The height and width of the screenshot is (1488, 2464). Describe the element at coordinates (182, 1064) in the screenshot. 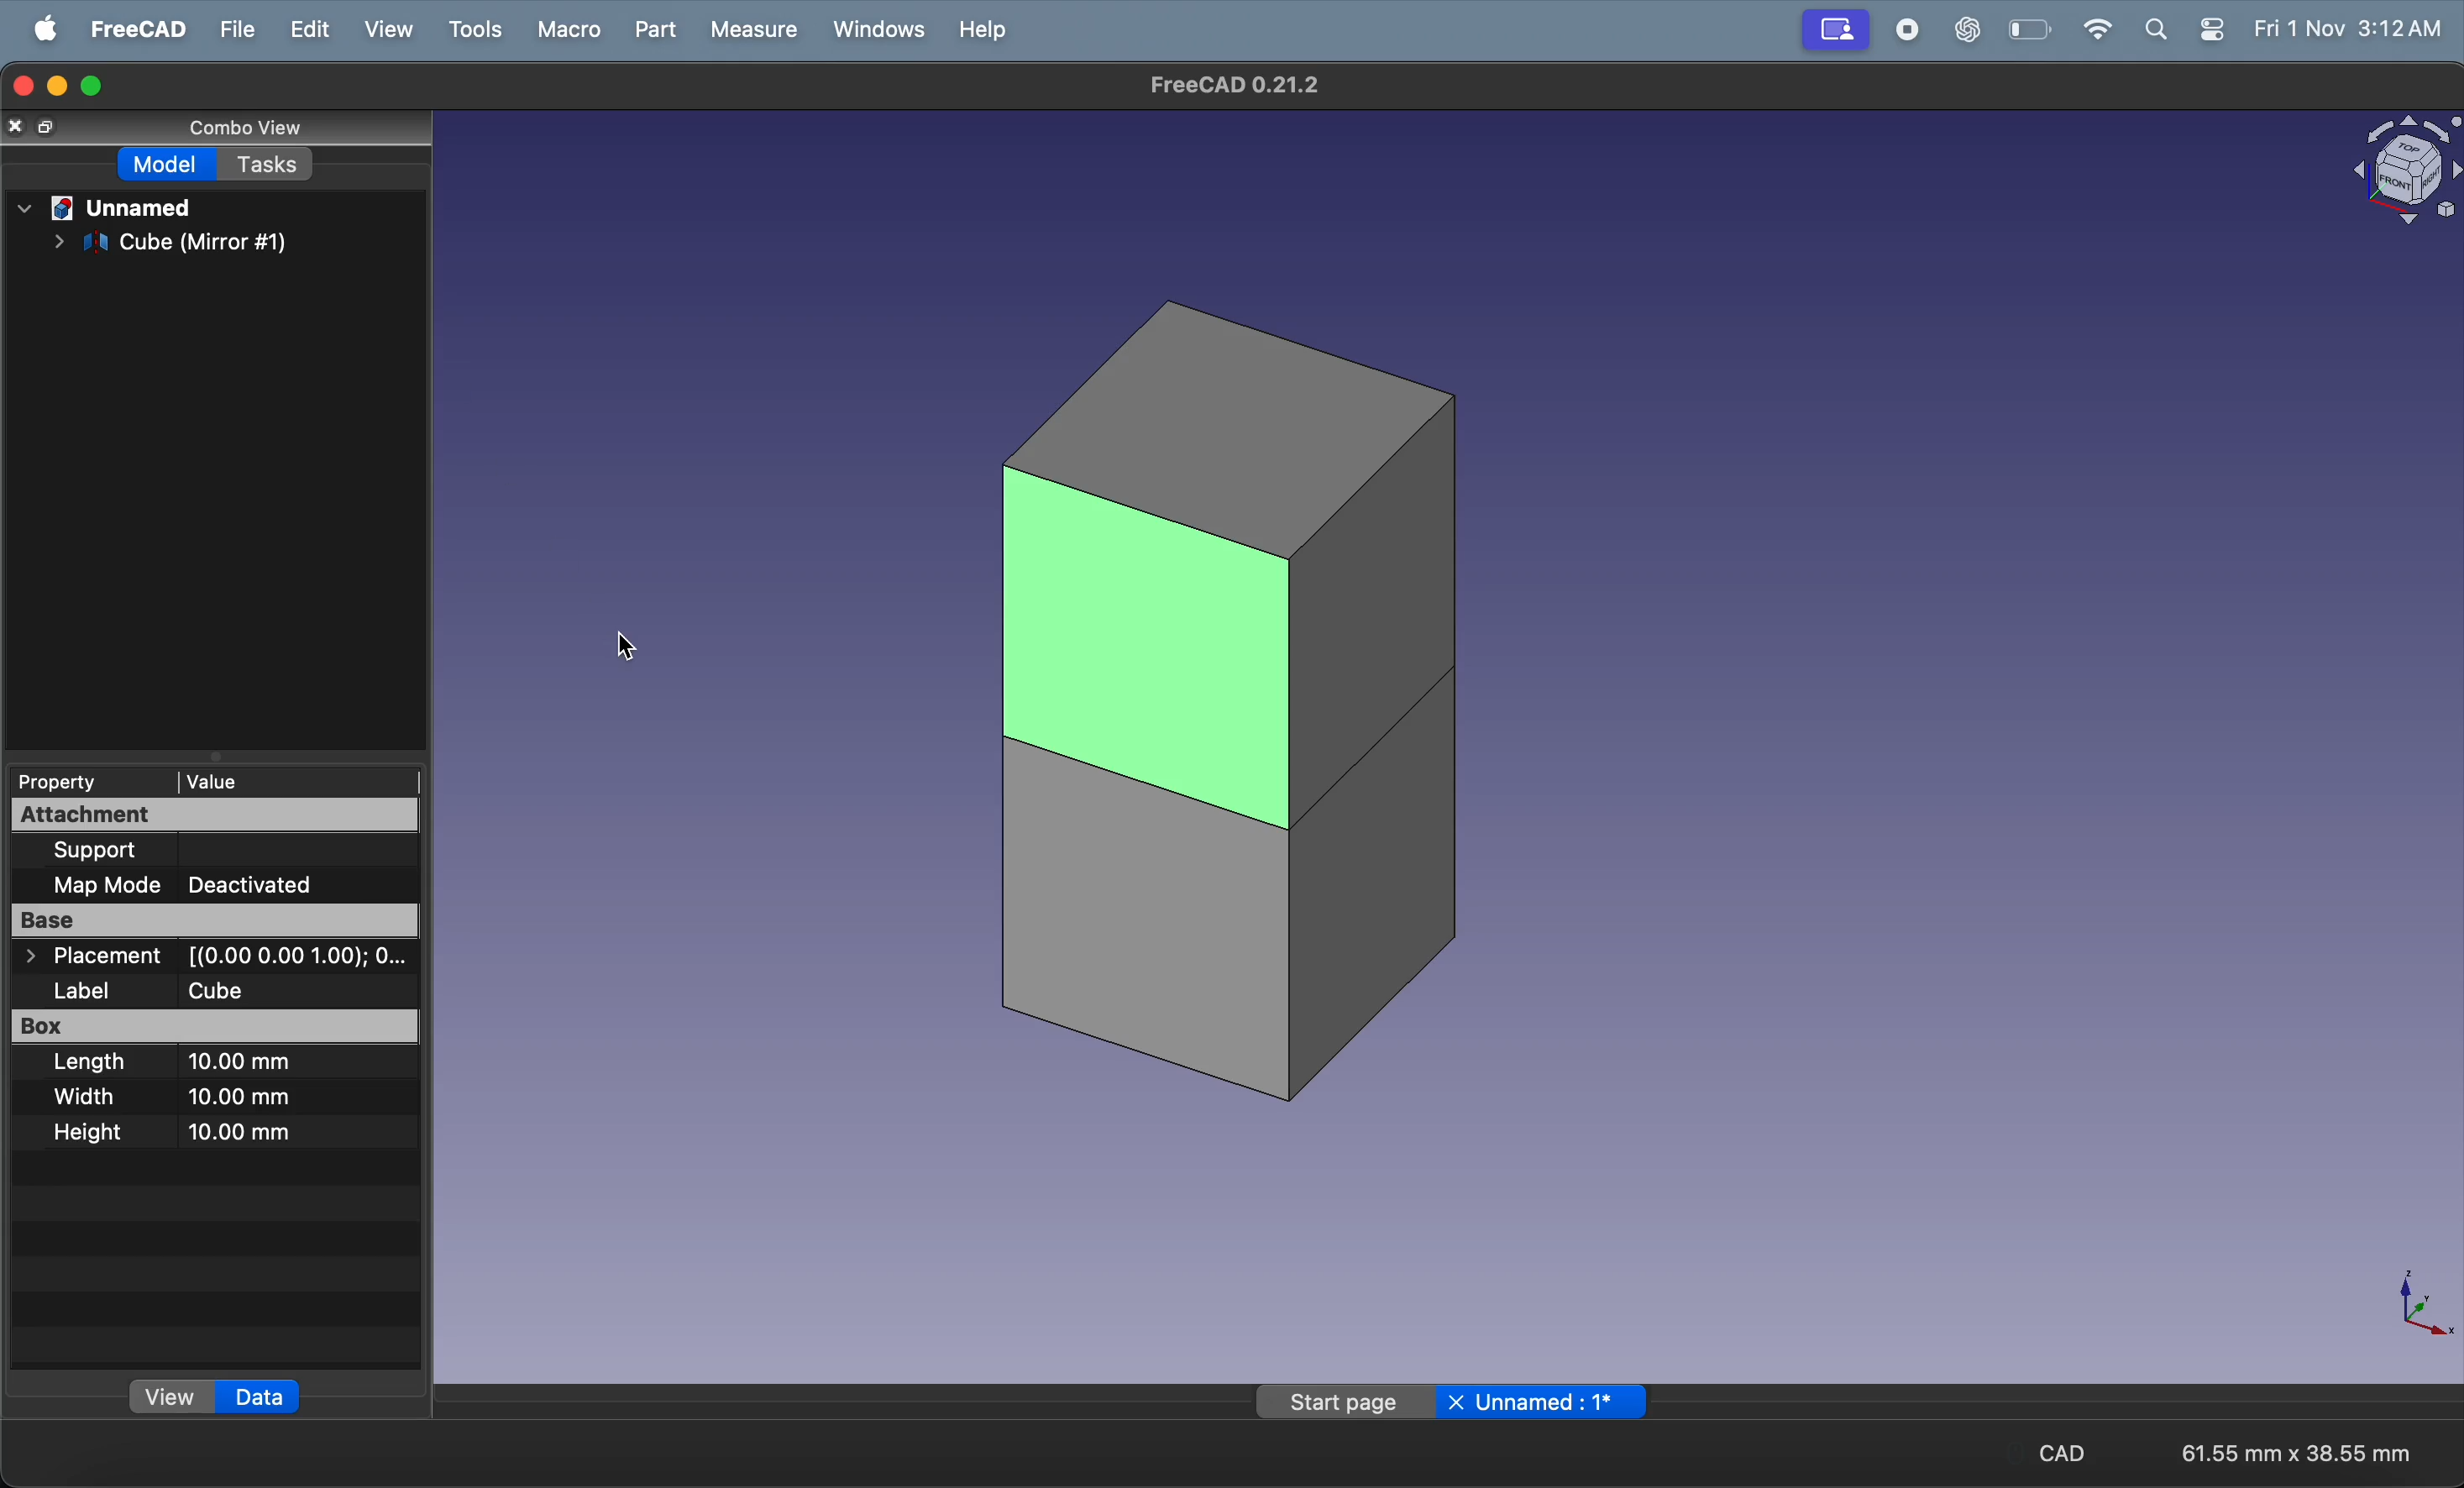

I see `Length     10.00 mm` at that location.